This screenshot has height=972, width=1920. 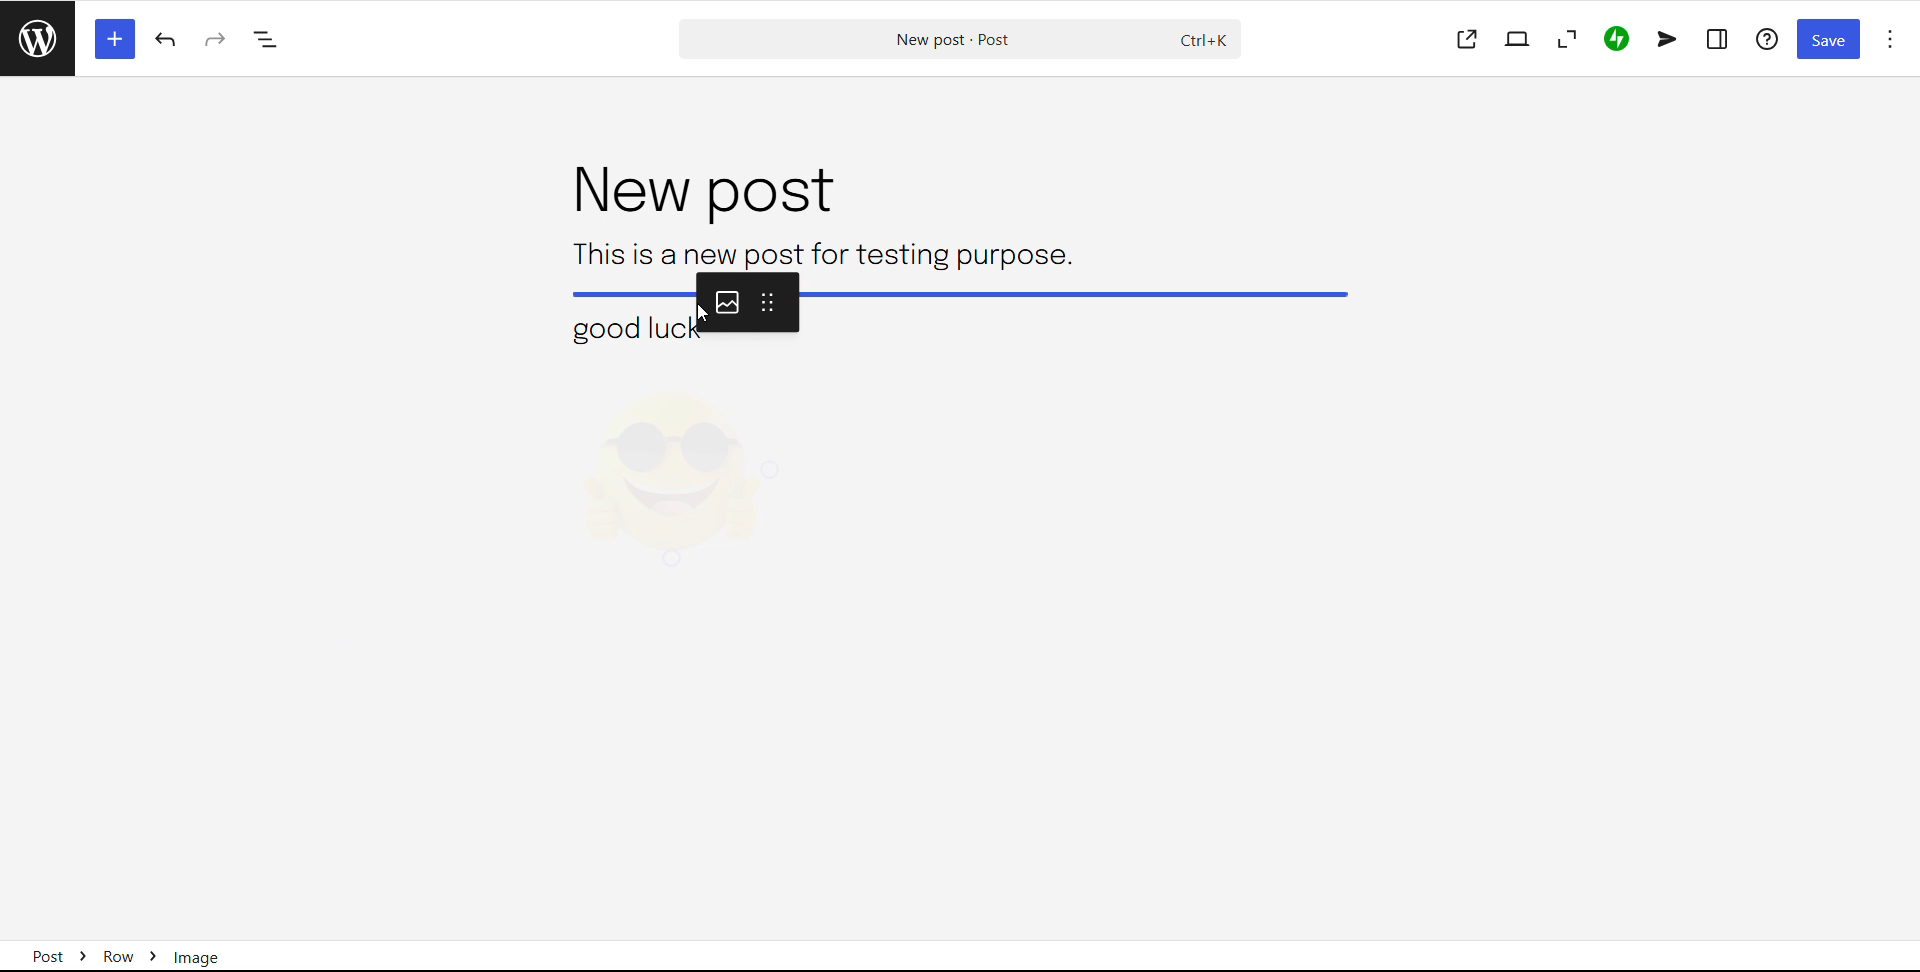 What do you see at coordinates (141, 950) in the screenshot?
I see `Post > Row > Image` at bounding box center [141, 950].